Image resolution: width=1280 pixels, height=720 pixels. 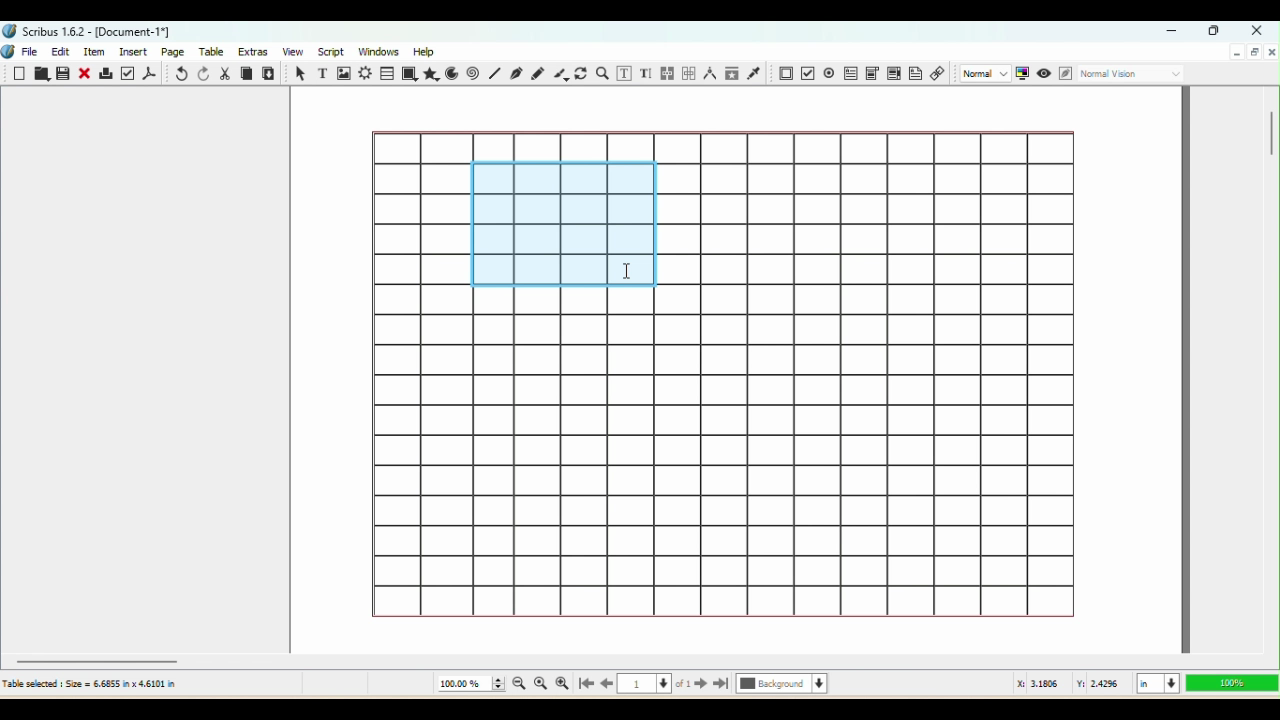 What do you see at coordinates (560, 226) in the screenshot?
I see `Selected cells` at bounding box center [560, 226].